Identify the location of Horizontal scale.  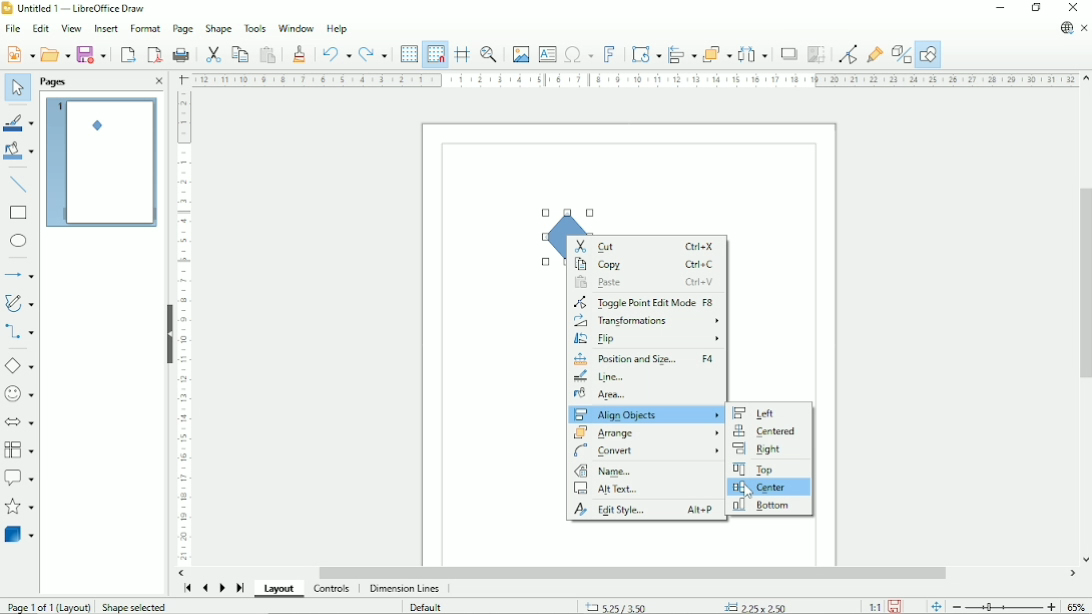
(635, 79).